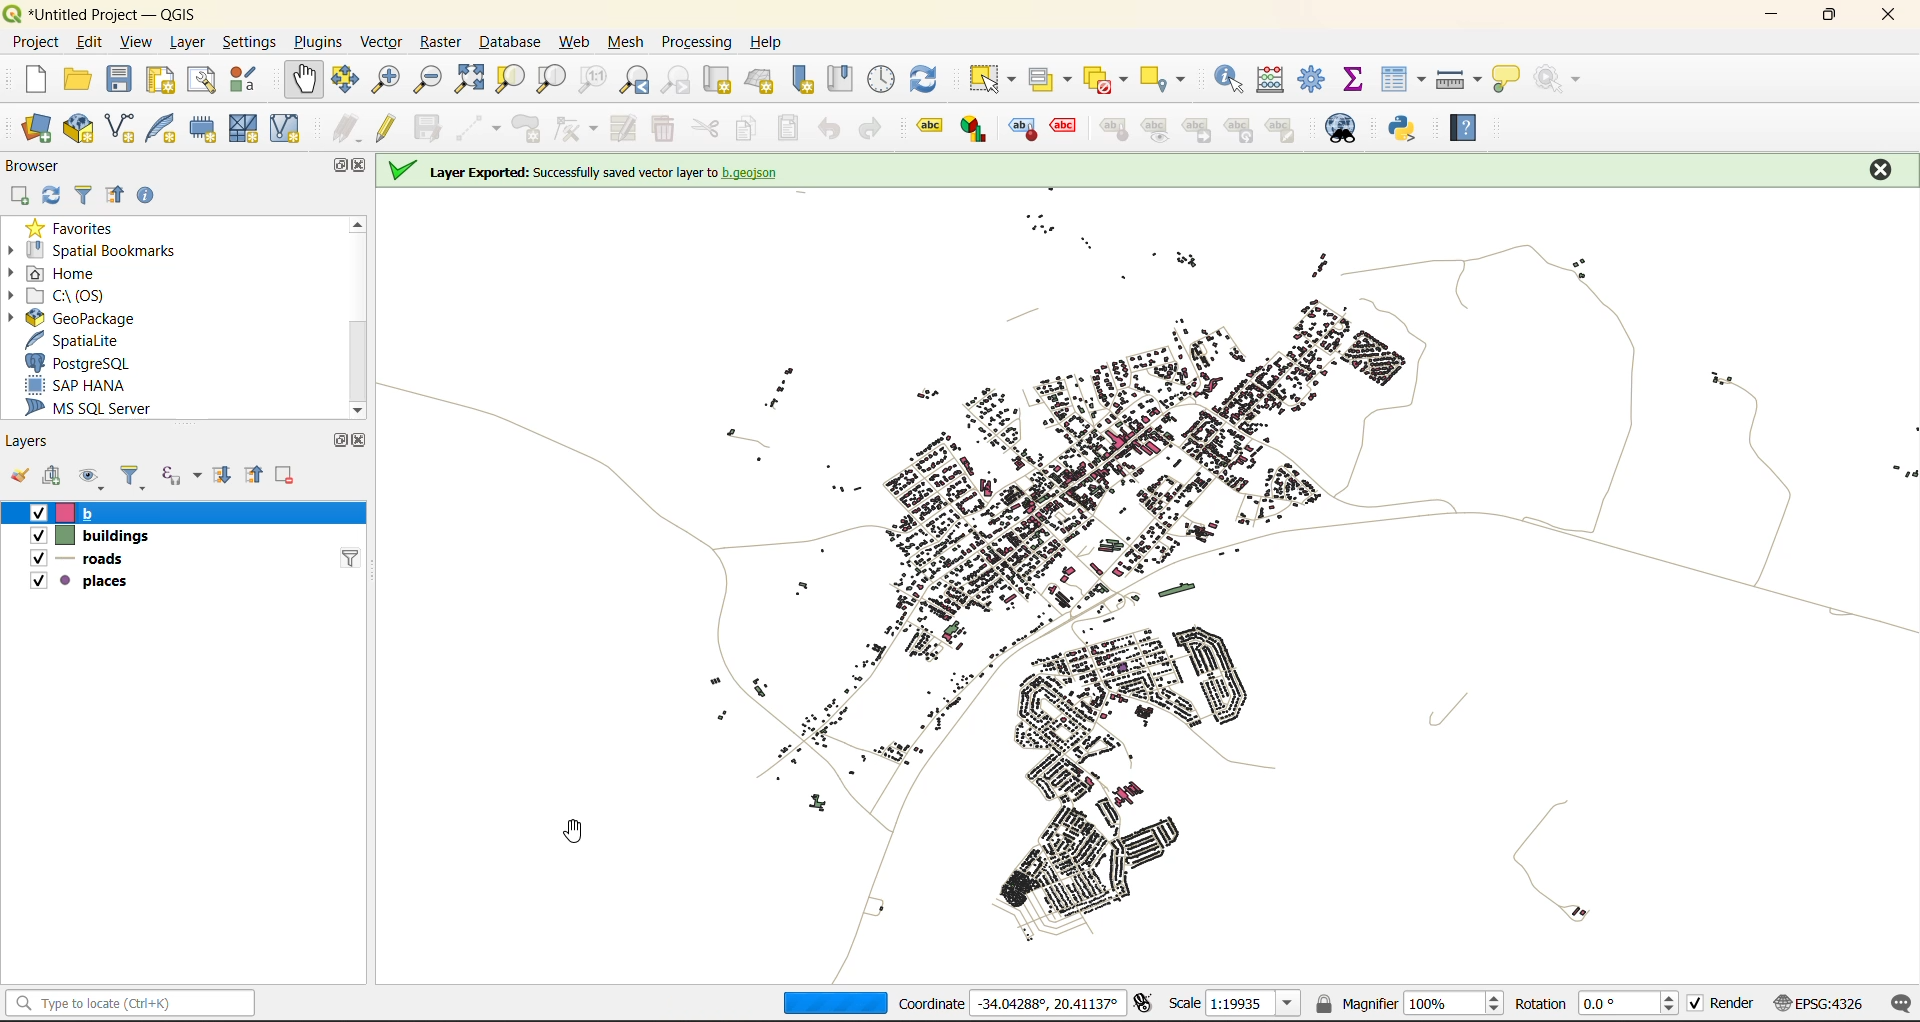 The image size is (1920, 1022). Describe the element at coordinates (682, 79) in the screenshot. I see `zoom next` at that location.